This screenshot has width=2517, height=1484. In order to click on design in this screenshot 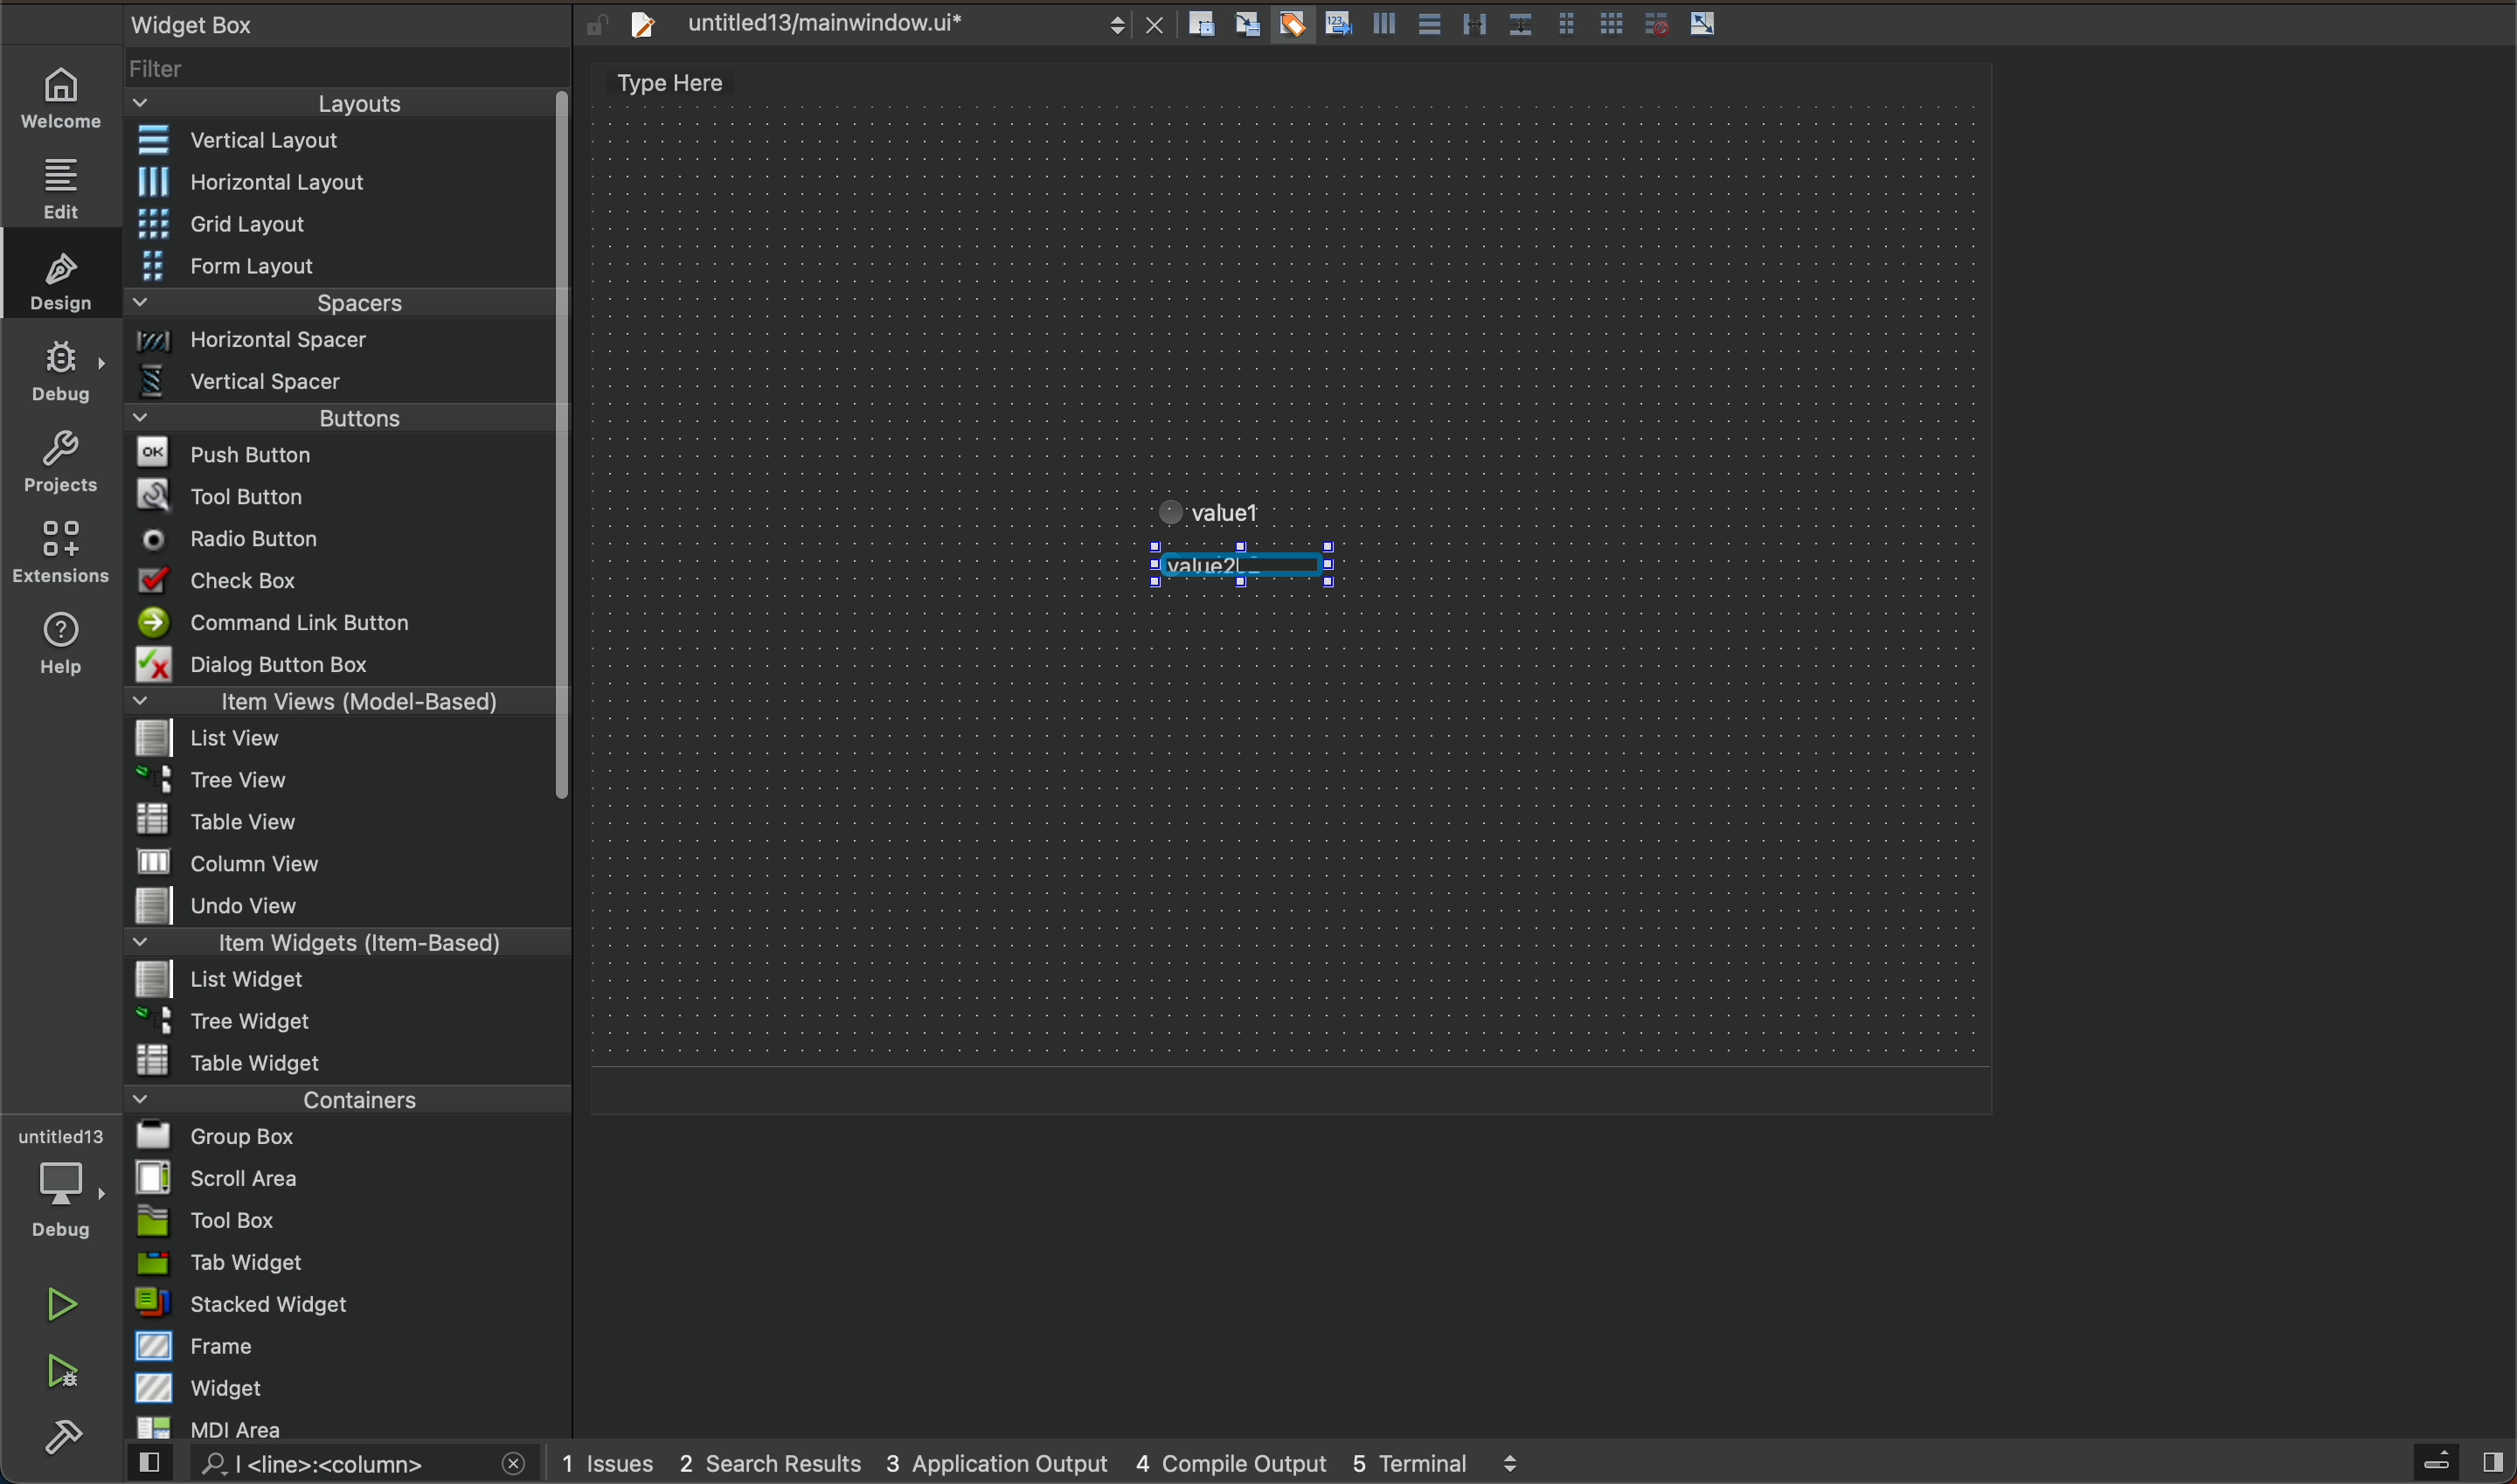, I will do `click(55, 274)`.